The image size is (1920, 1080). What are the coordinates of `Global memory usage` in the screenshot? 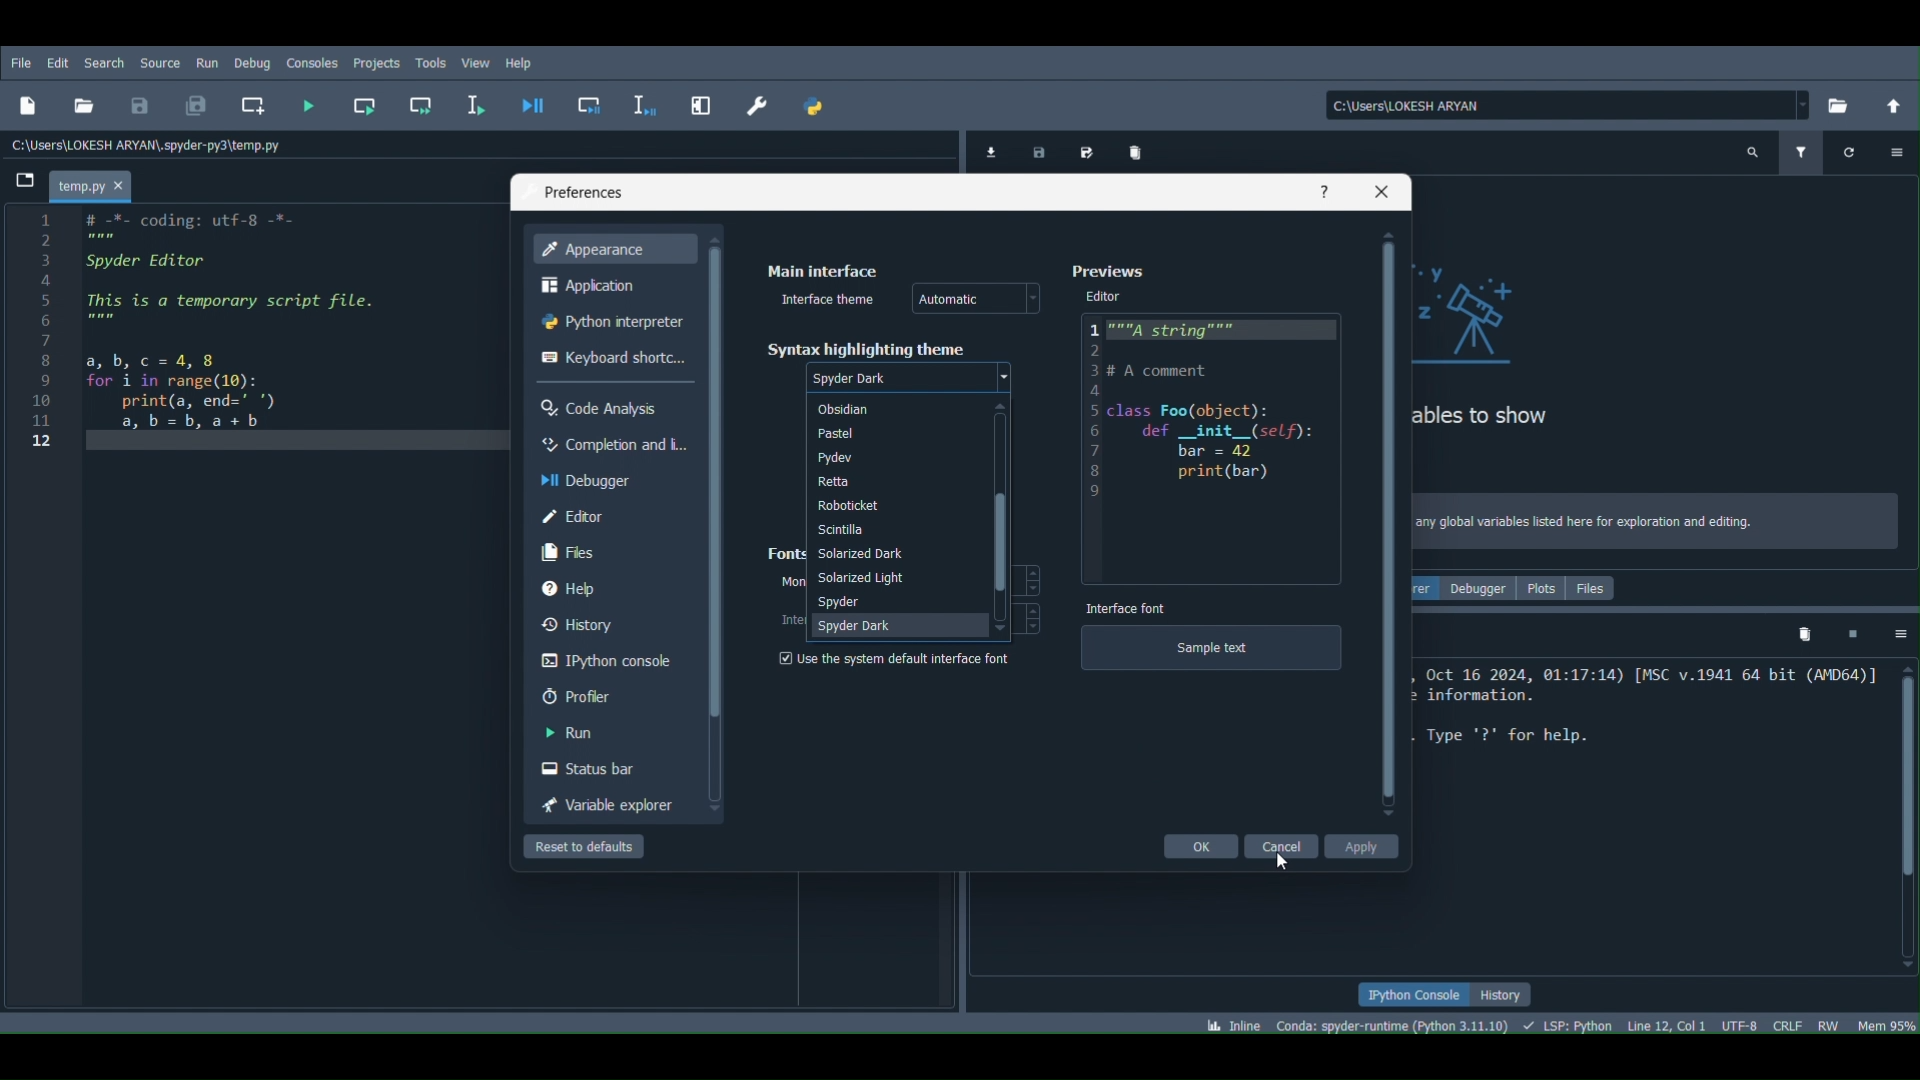 It's located at (1886, 1021).